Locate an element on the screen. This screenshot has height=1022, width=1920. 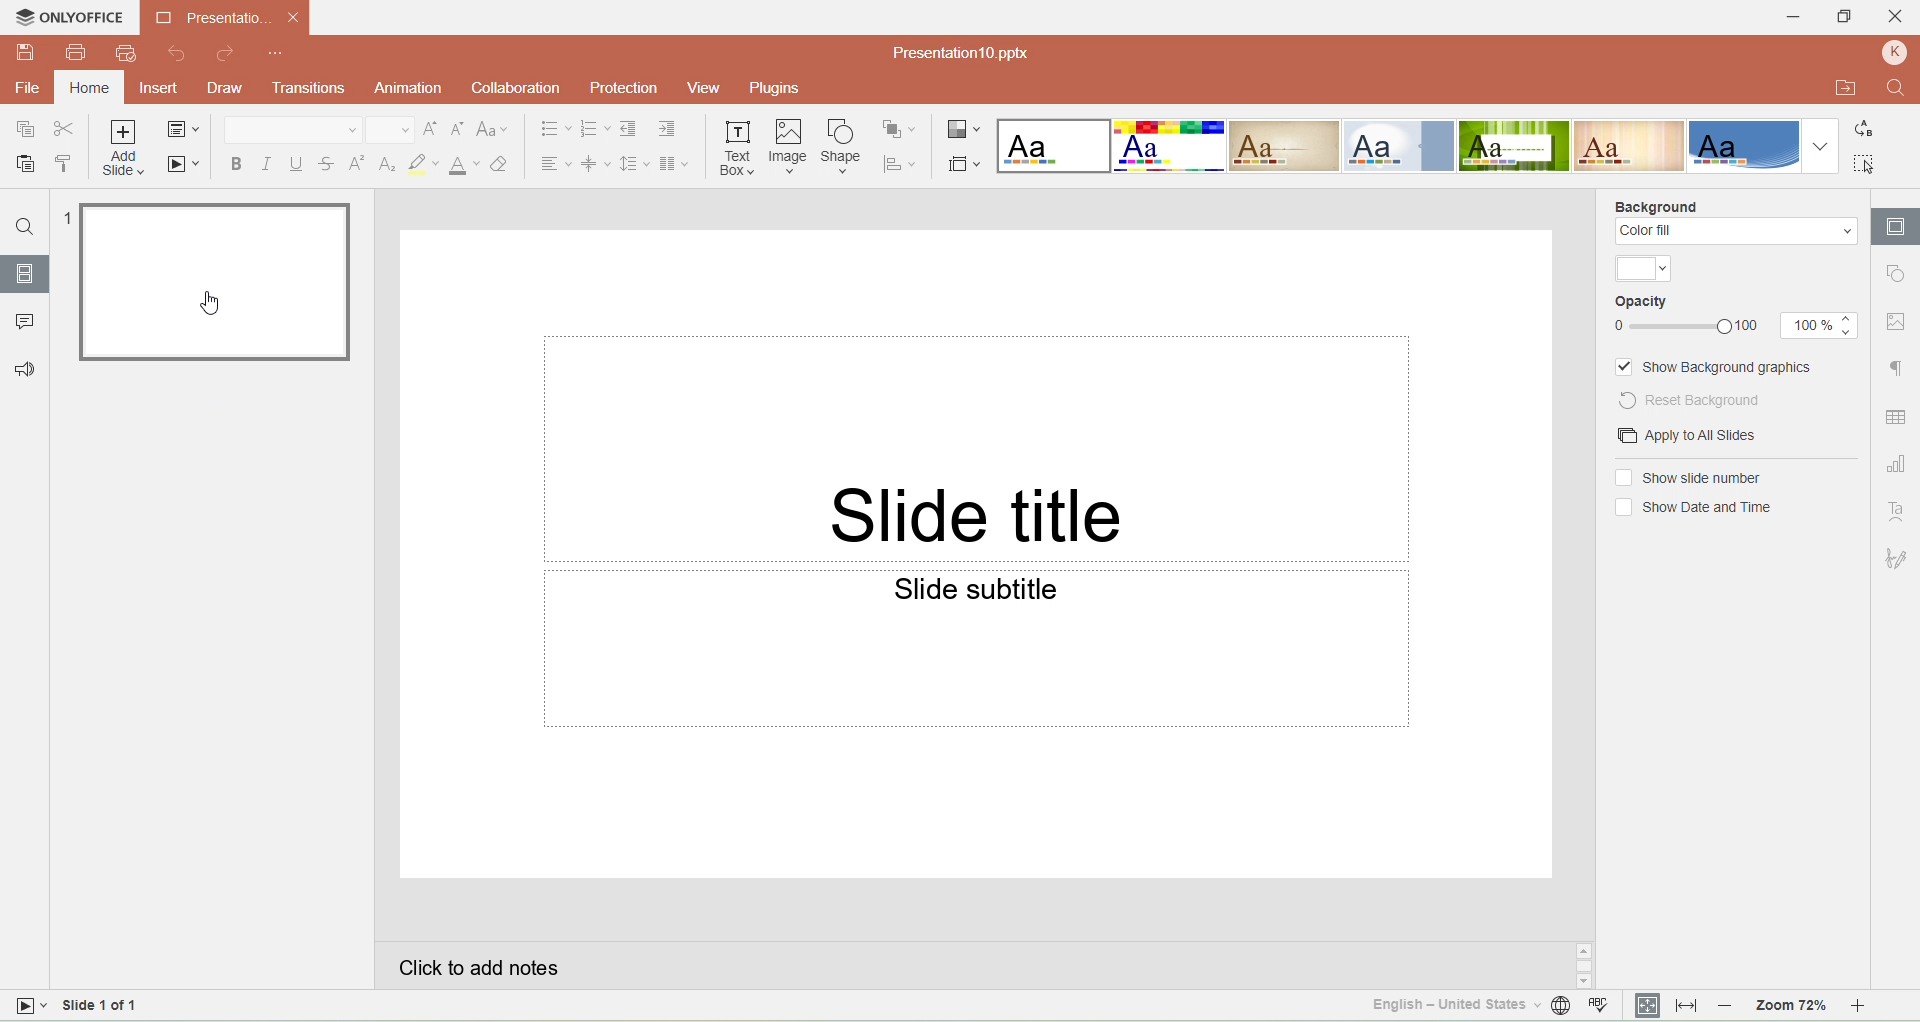
Insert shape is located at coordinates (841, 146).